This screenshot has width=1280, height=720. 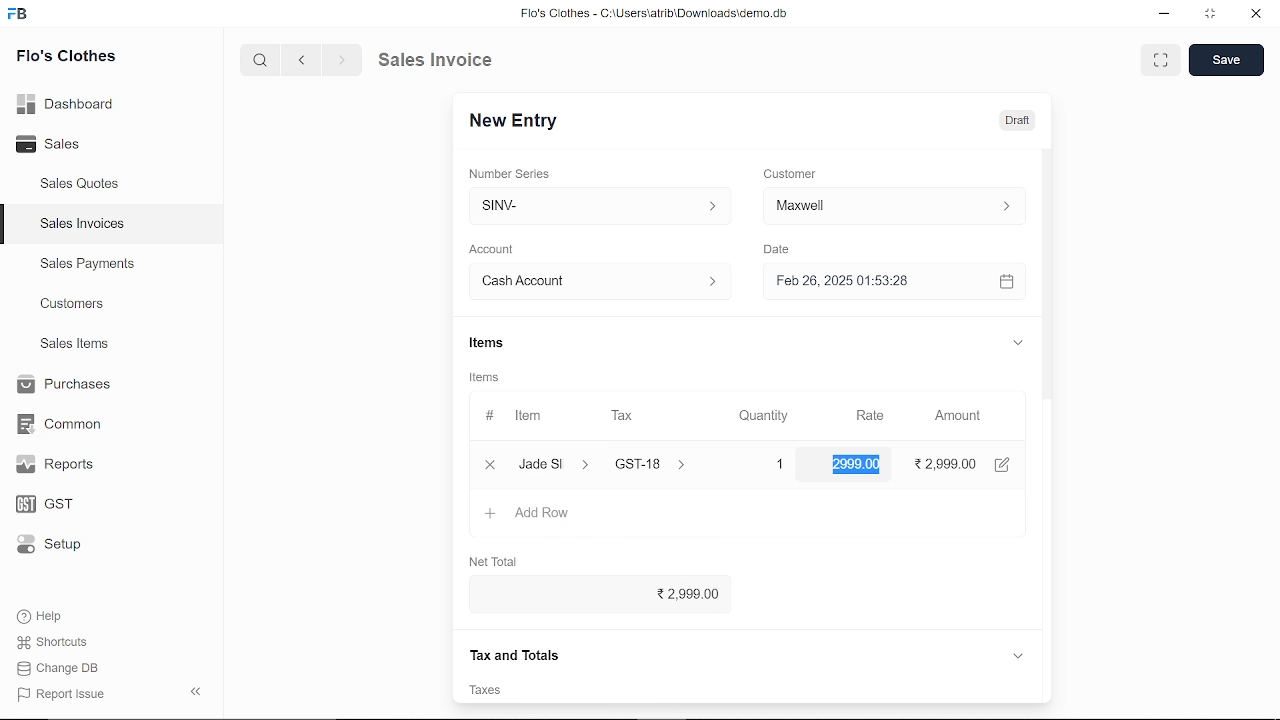 What do you see at coordinates (63, 464) in the screenshot?
I see `Reports.` at bounding box center [63, 464].